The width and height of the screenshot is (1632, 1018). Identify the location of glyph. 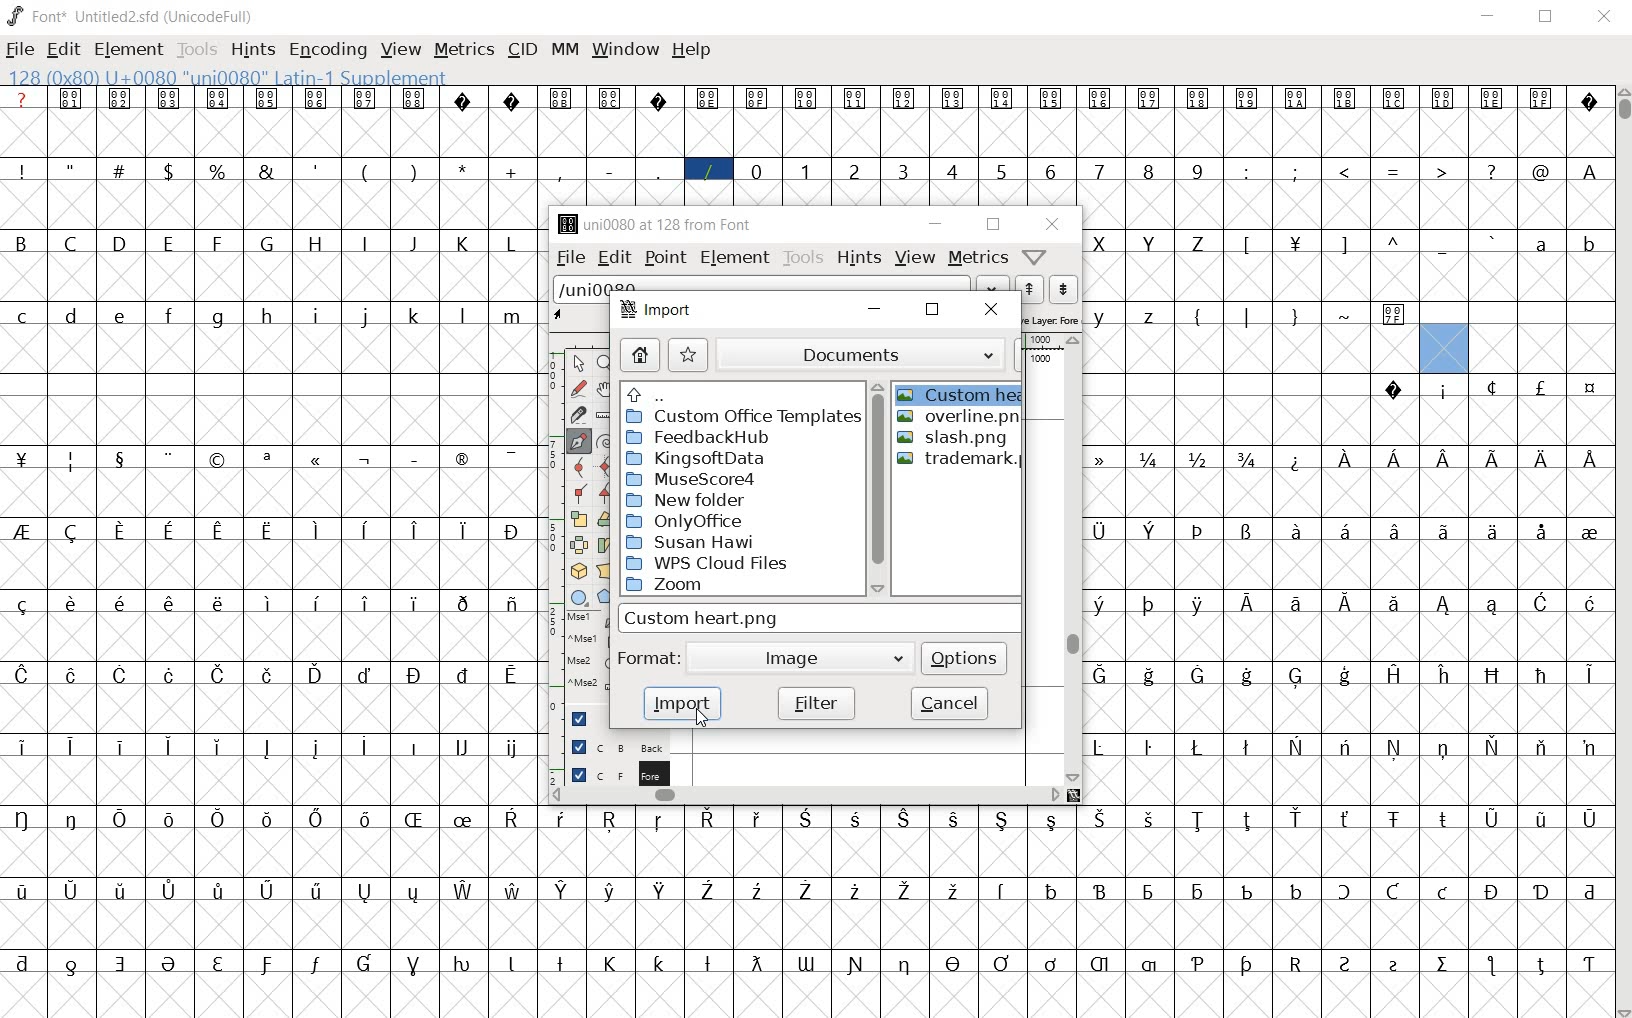
(1445, 393).